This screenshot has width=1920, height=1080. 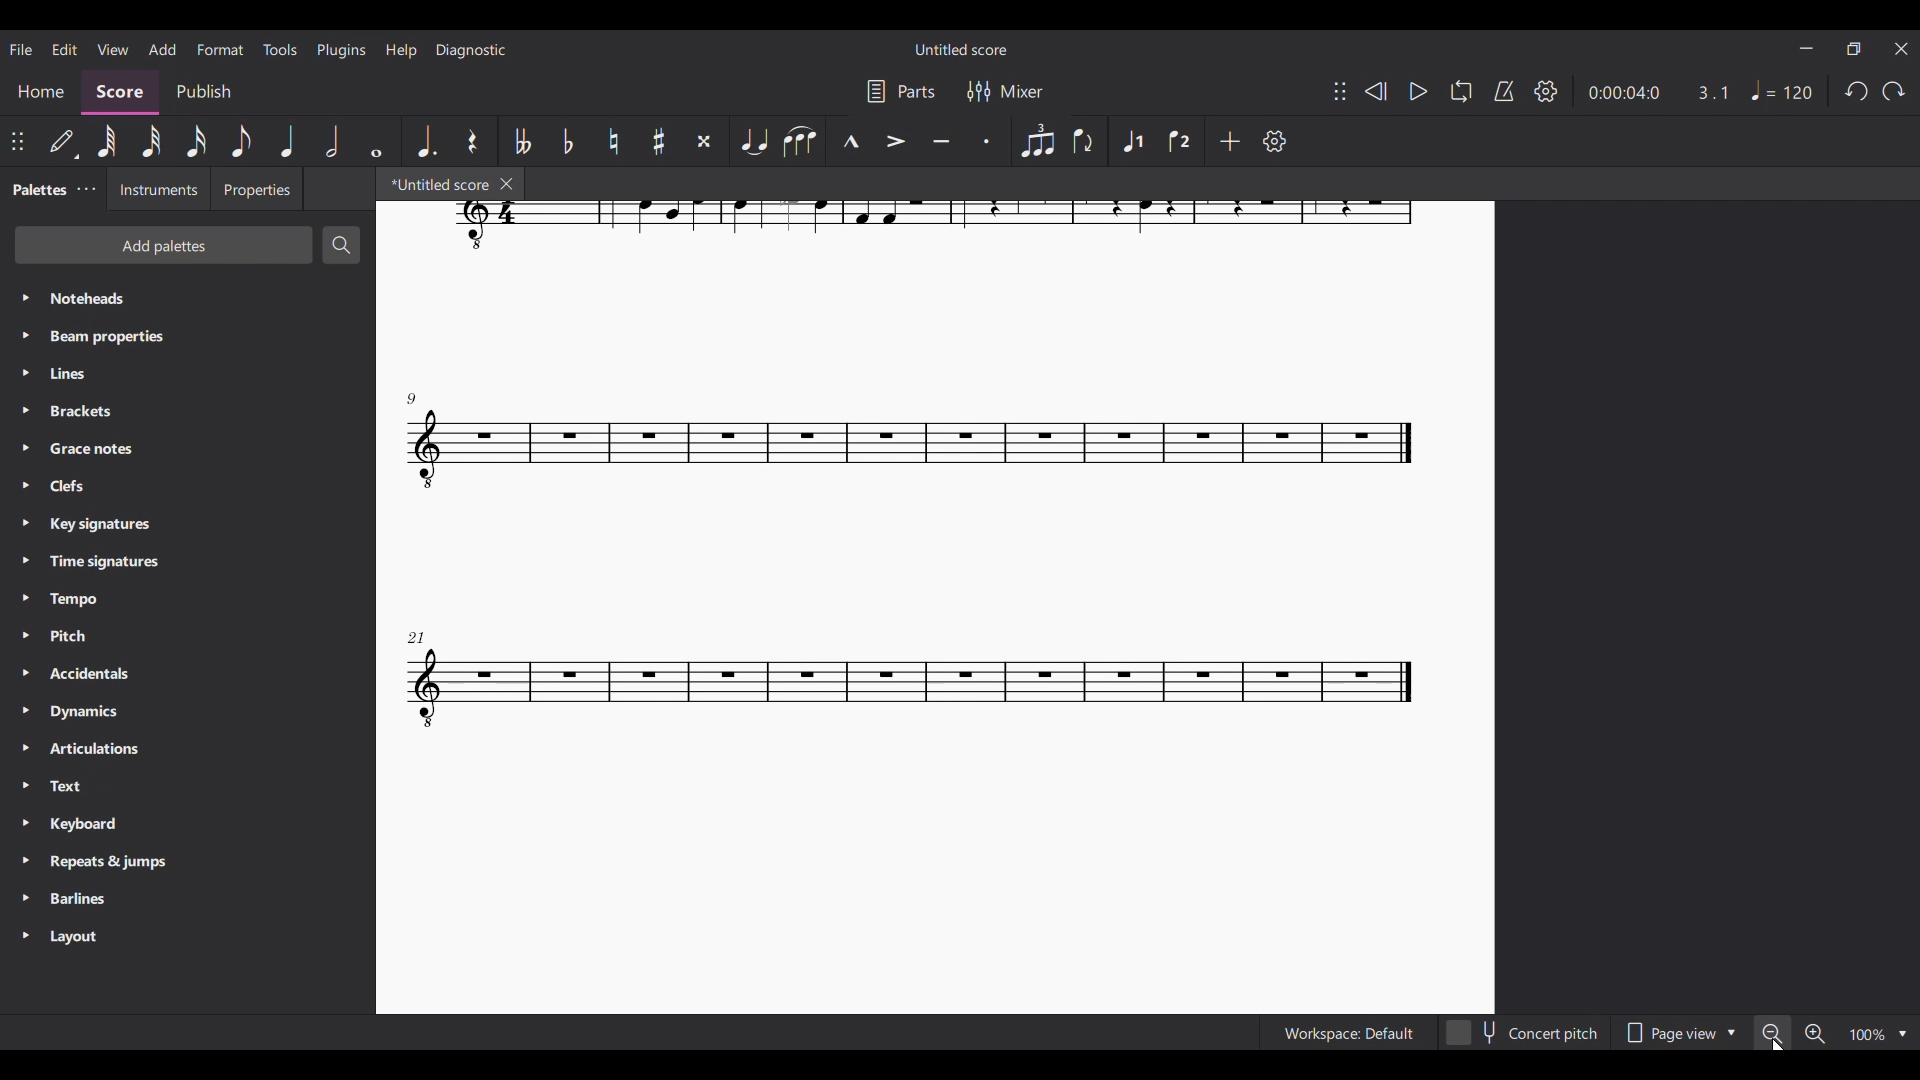 What do you see at coordinates (753, 141) in the screenshot?
I see `Tie` at bounding box center [753, 141].